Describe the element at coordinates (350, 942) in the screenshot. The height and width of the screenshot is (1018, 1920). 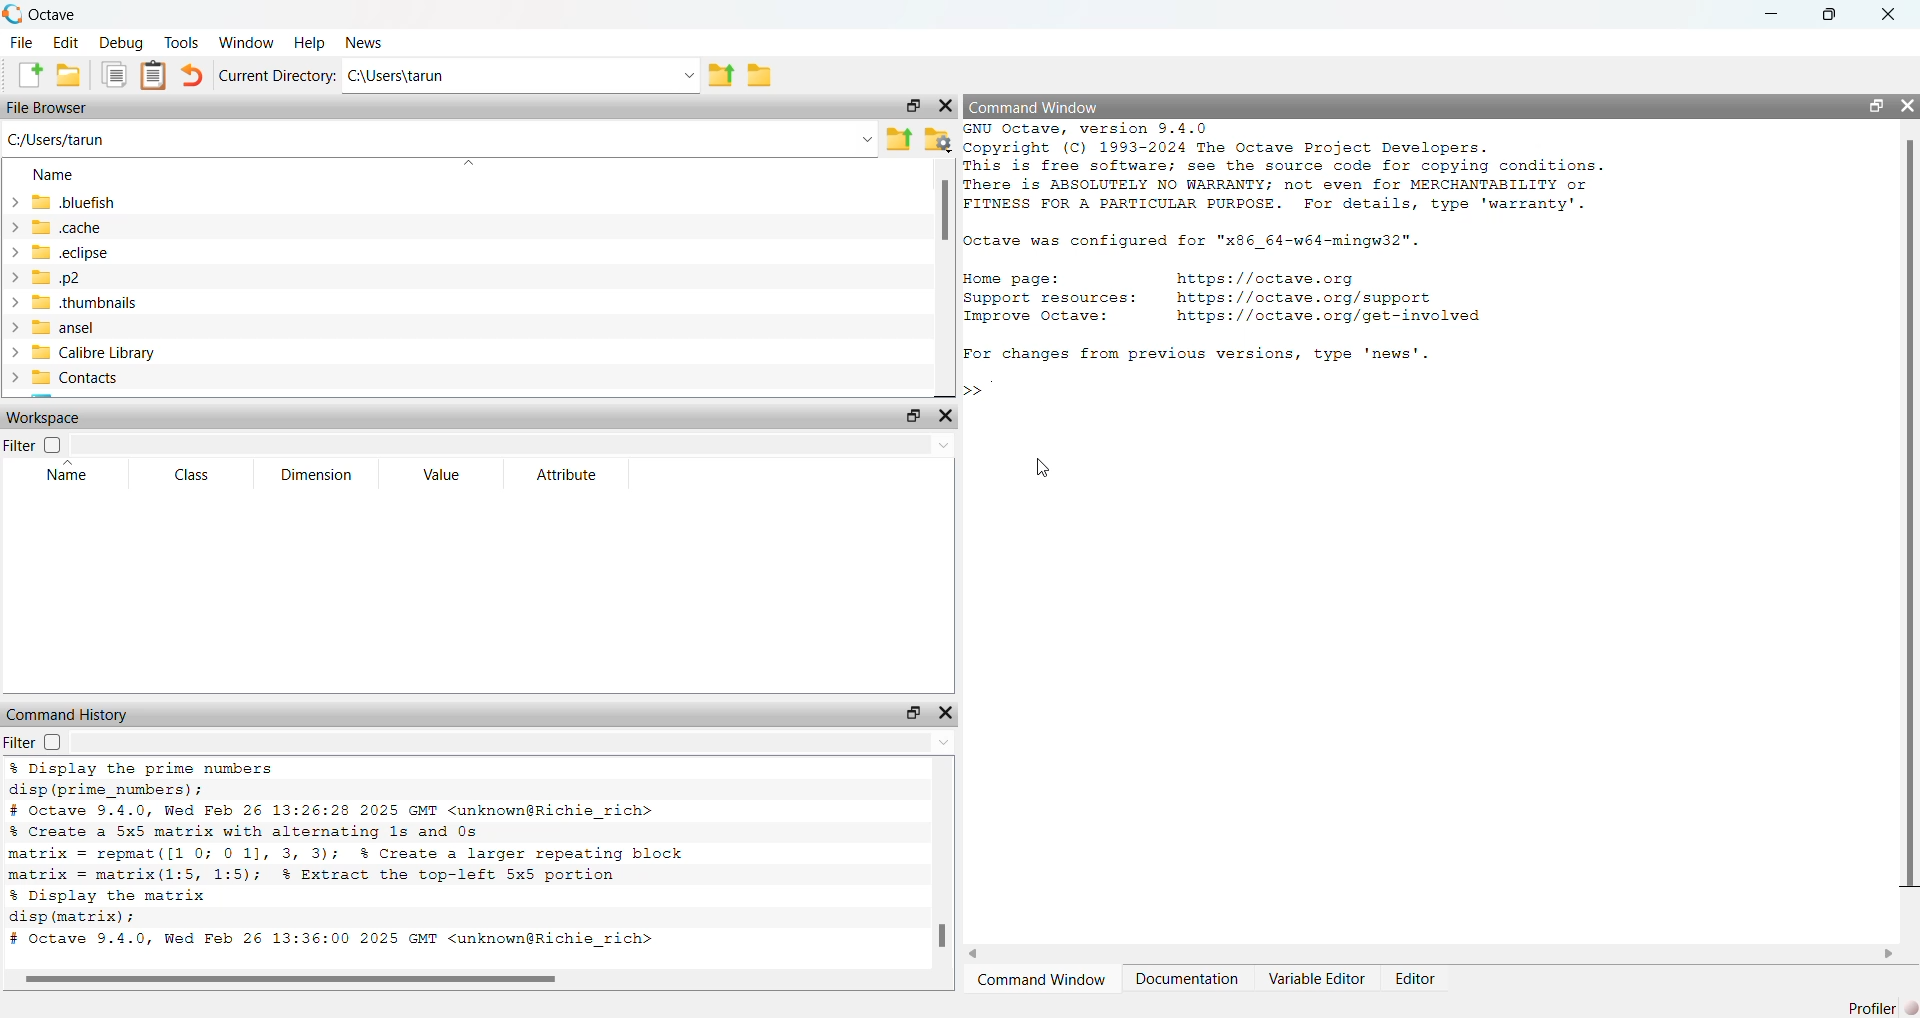
I see `octave version and date` at that location.